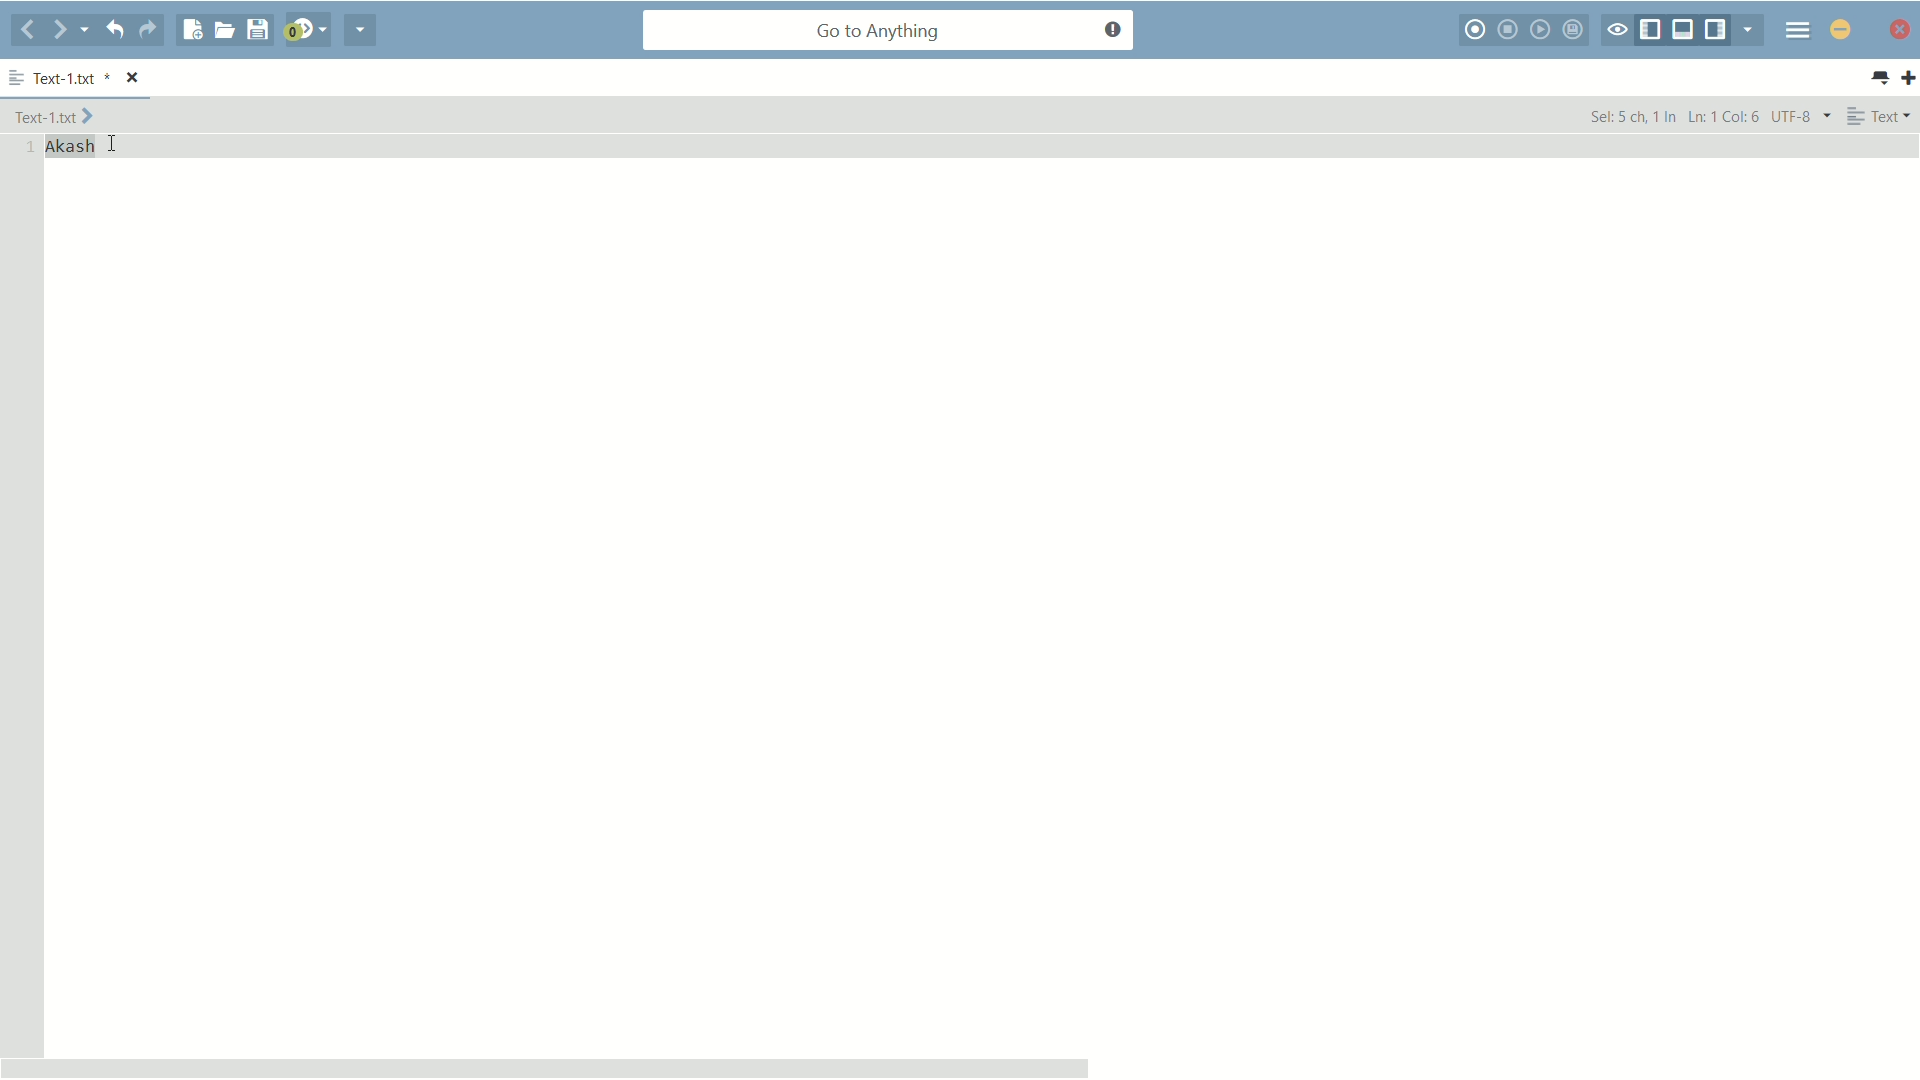  I want to click on stop macro, so click(1510, 29).